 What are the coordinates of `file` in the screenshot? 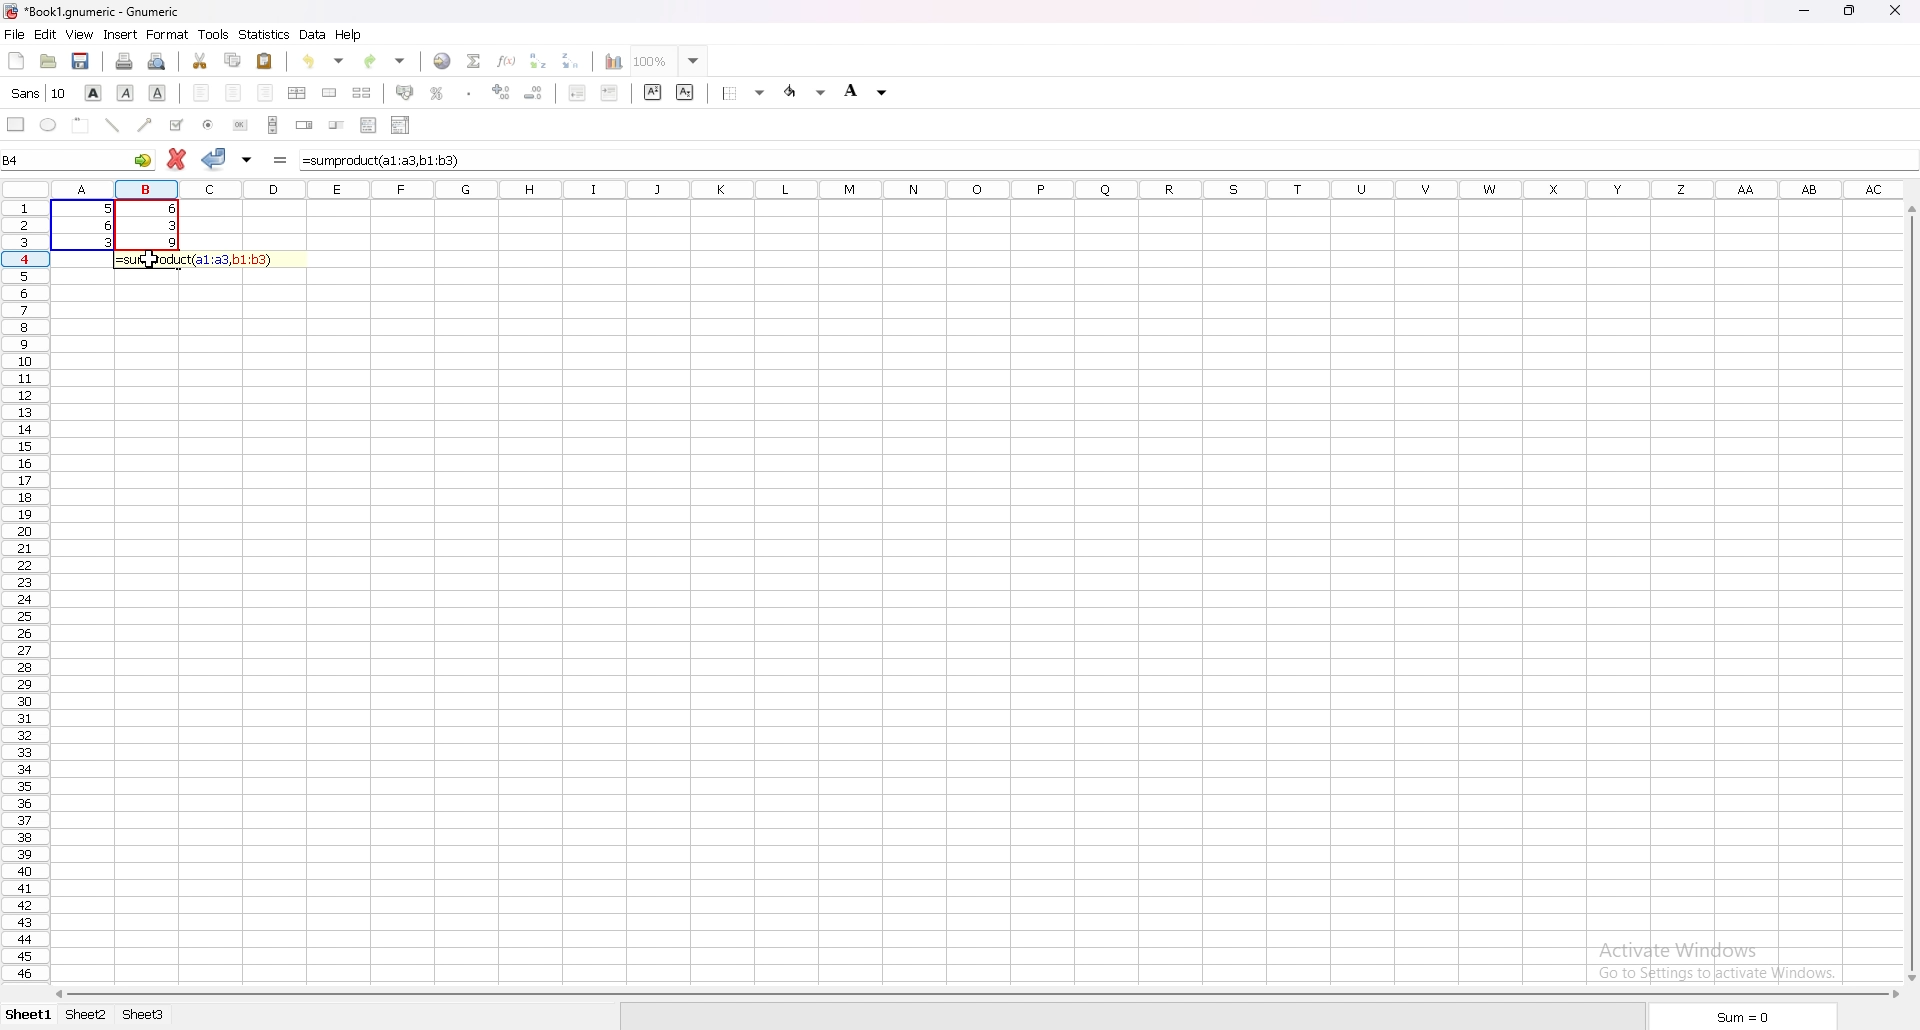 It's located at (15, 34).